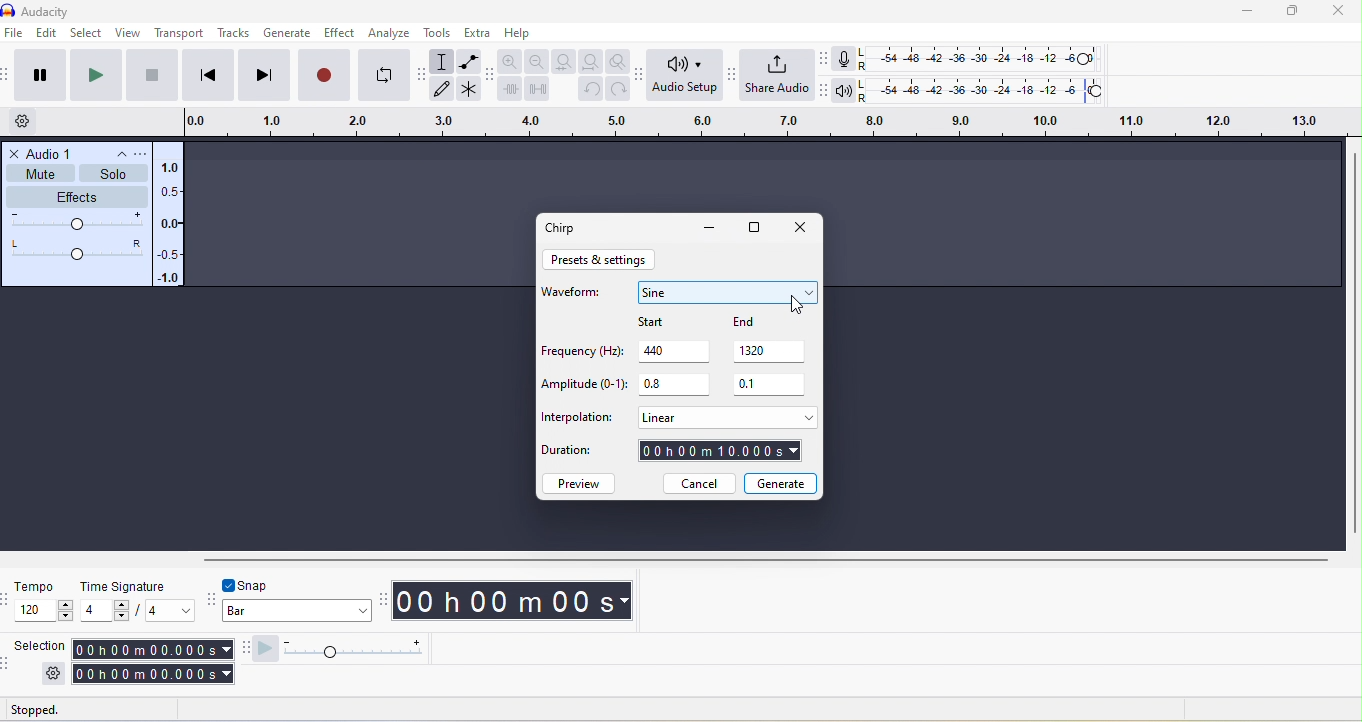  What do you see at coordinates (384, 73) in the screenshot?
I see `enable looping` at bounding box center [384, 73].